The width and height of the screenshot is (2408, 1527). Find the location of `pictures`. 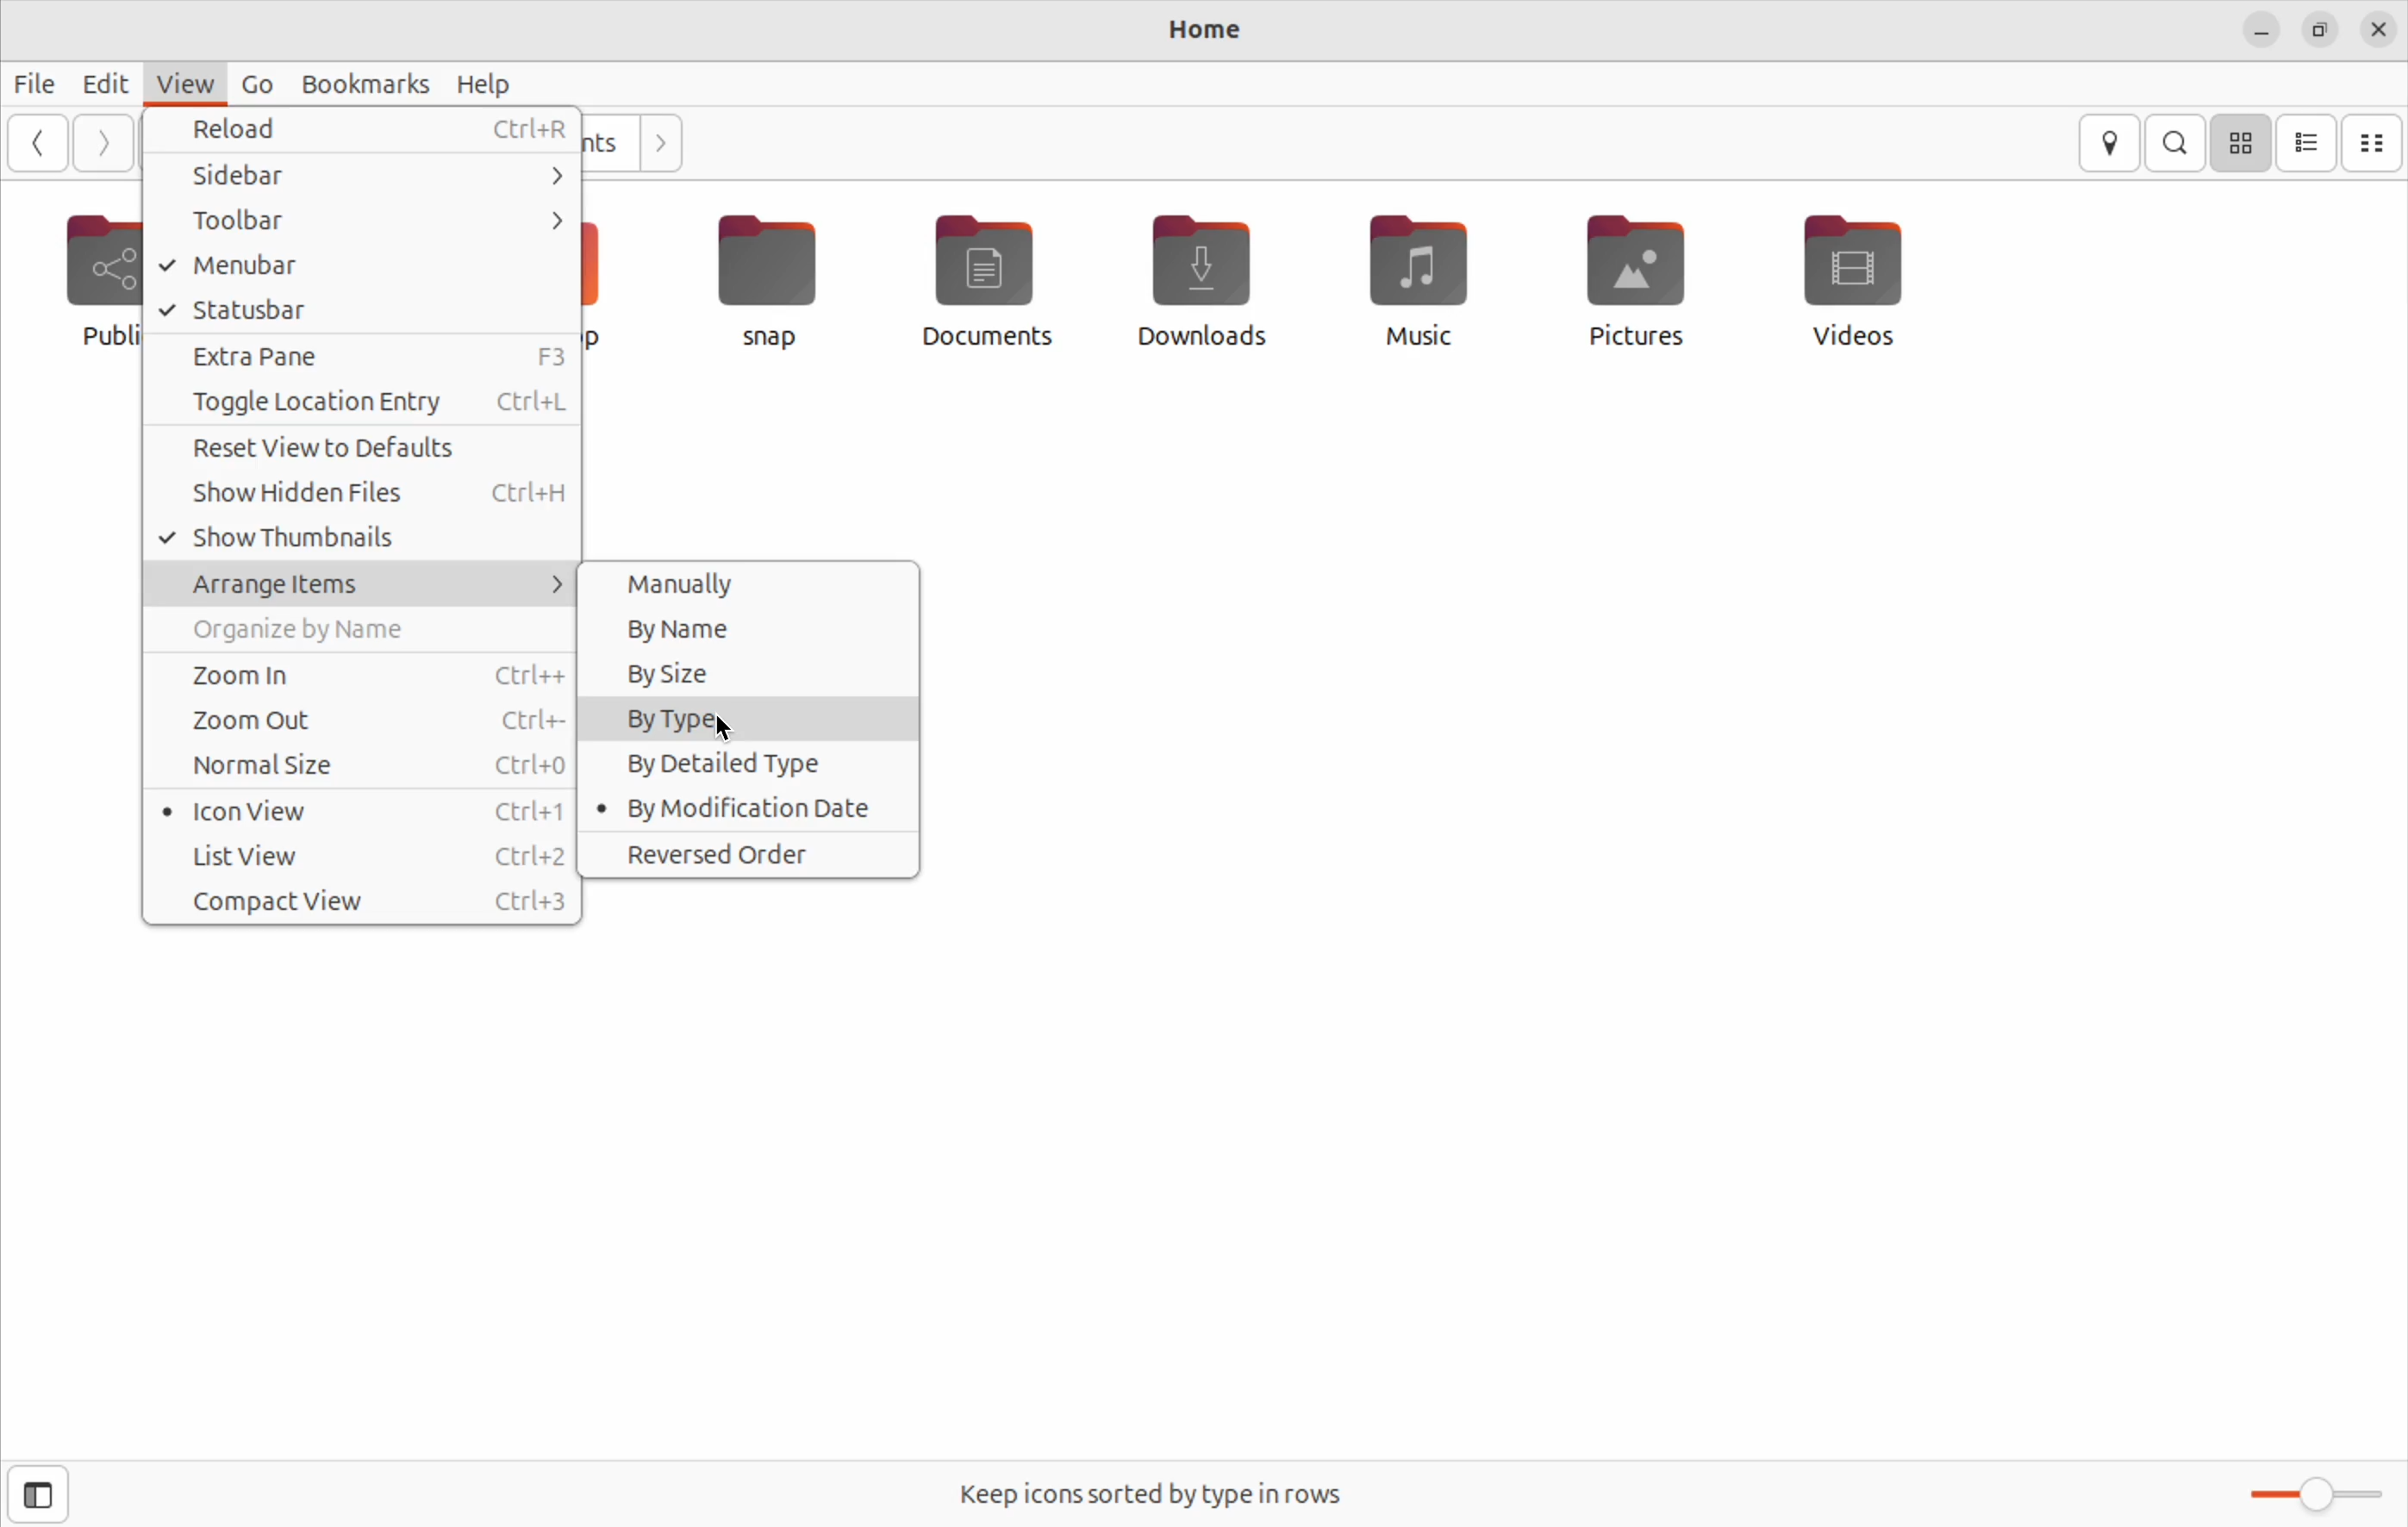

pictures is located at coordinates (1633, 284).